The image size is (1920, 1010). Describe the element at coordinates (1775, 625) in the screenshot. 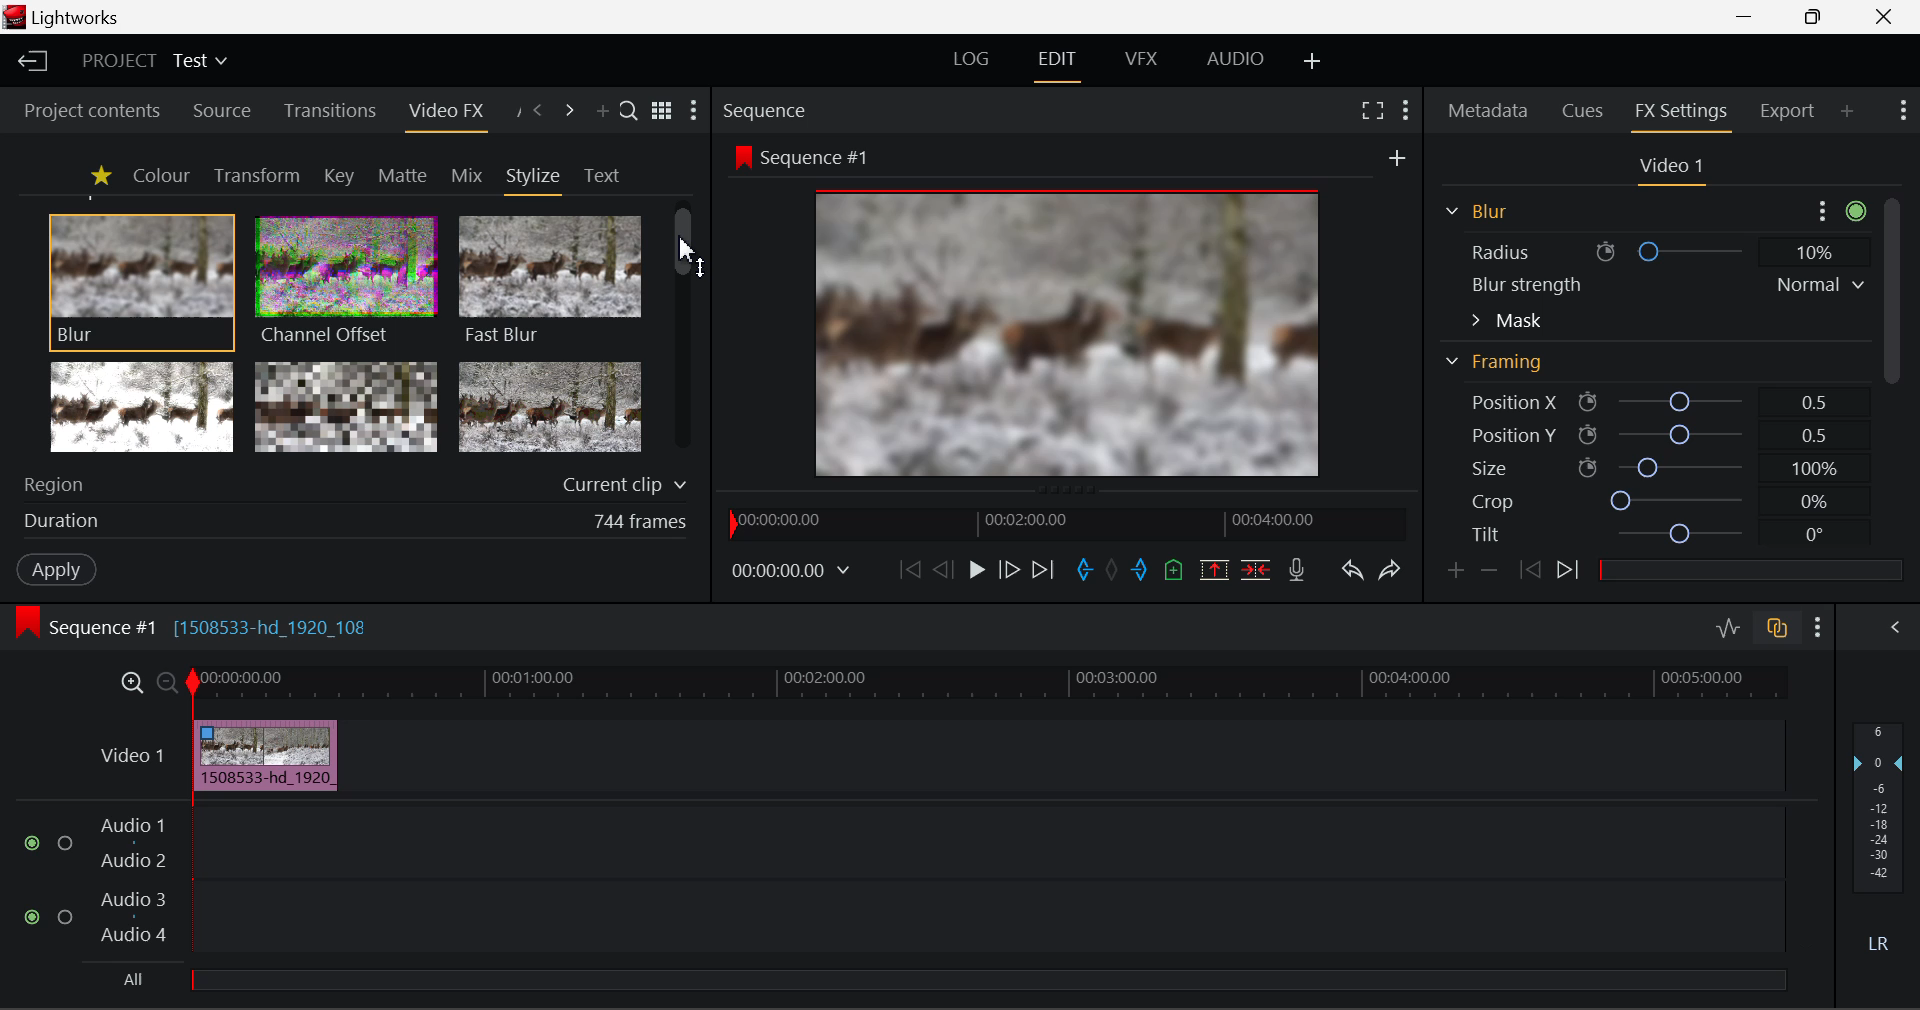

I see `Toggle auto track sync` at that location.